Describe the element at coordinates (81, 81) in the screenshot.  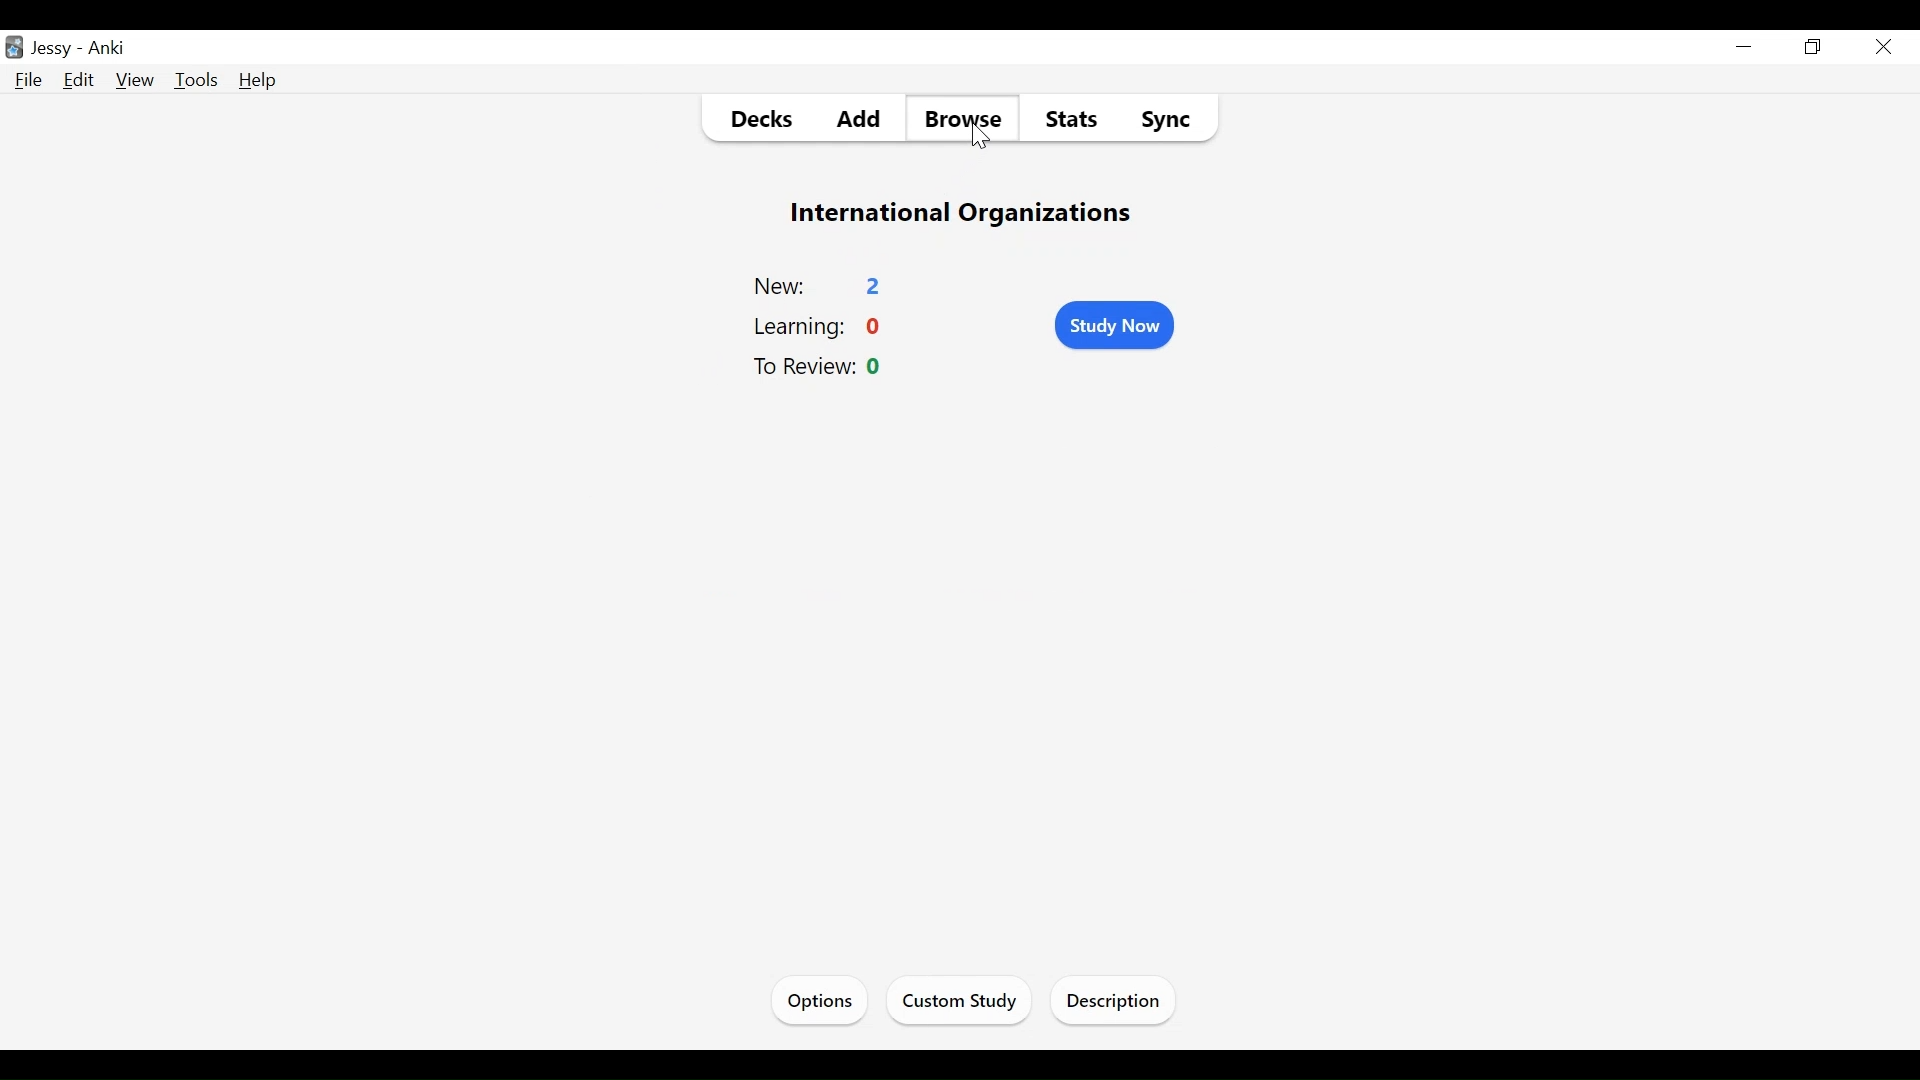
I see `Edit` at that location.